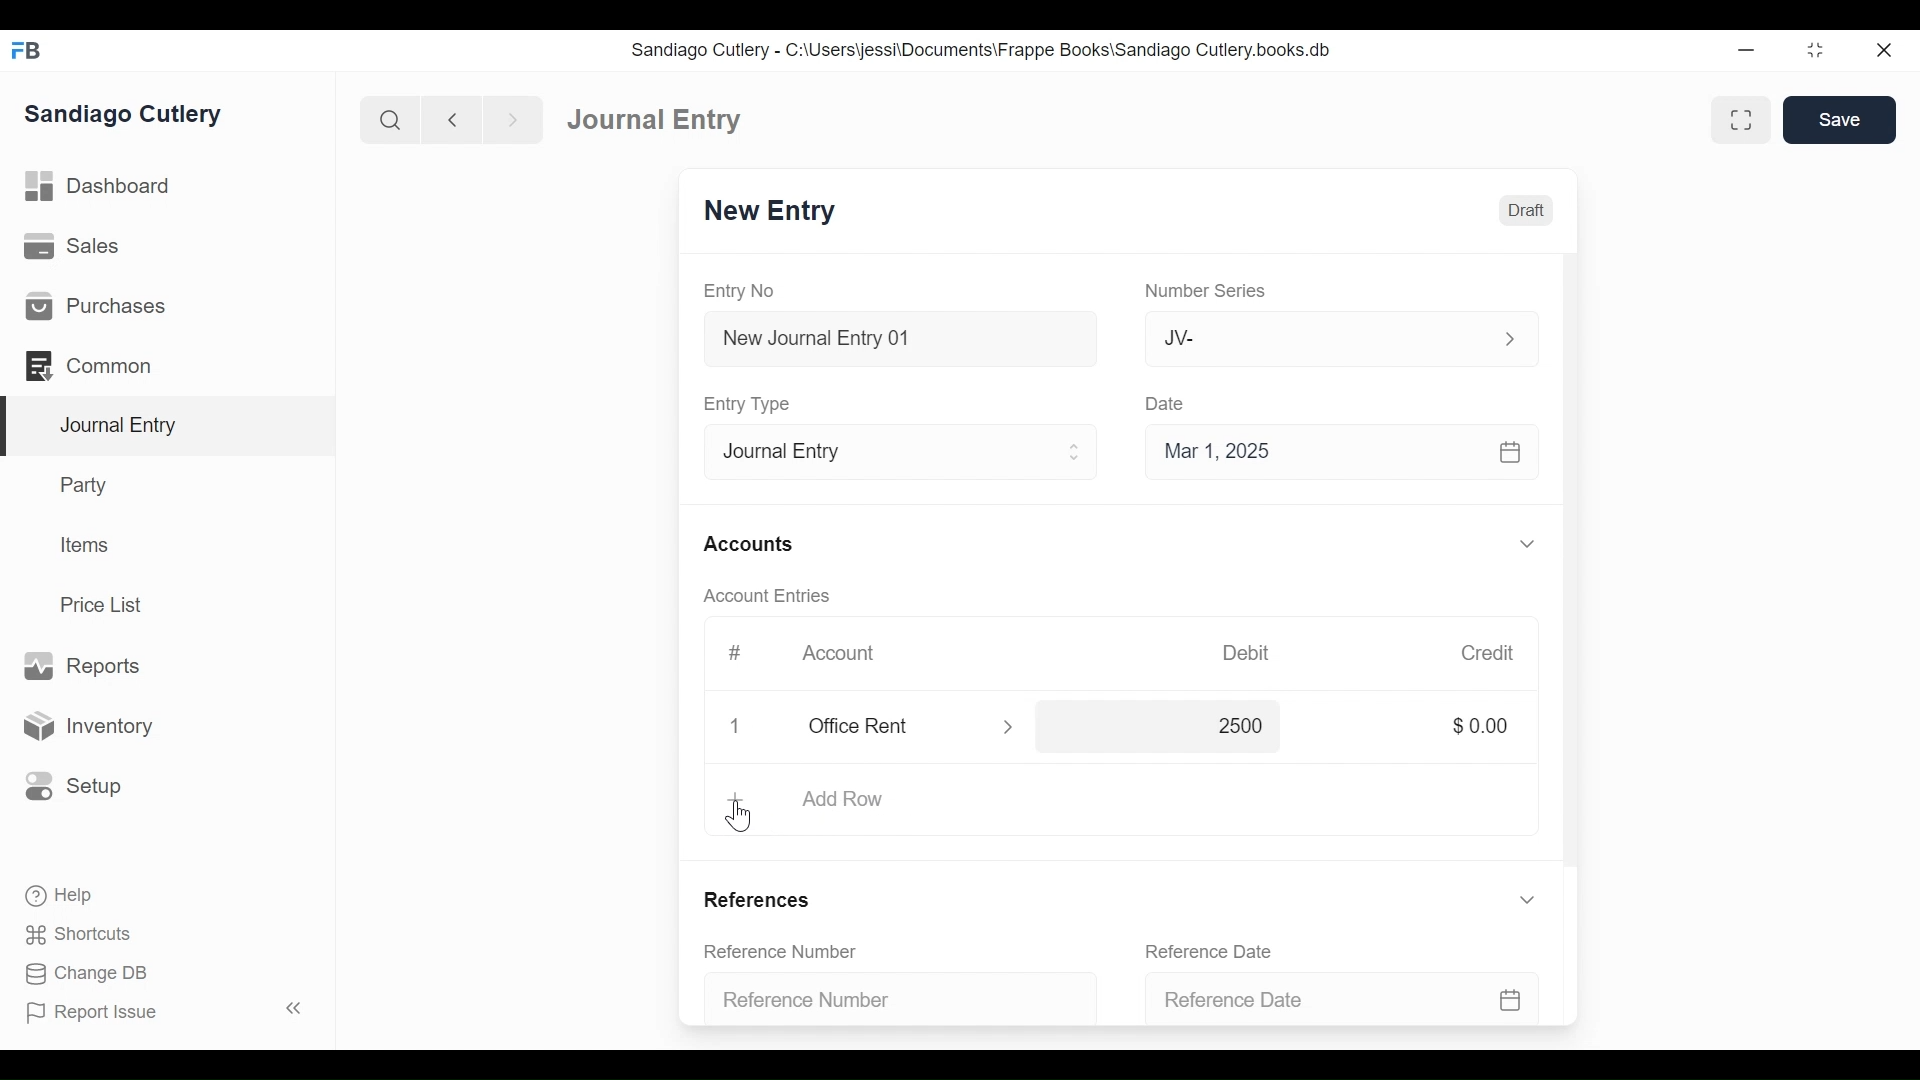 Image resolution: width=1920 pixels, height=1080 pixels. I want to click on Account, so click(838, 654).